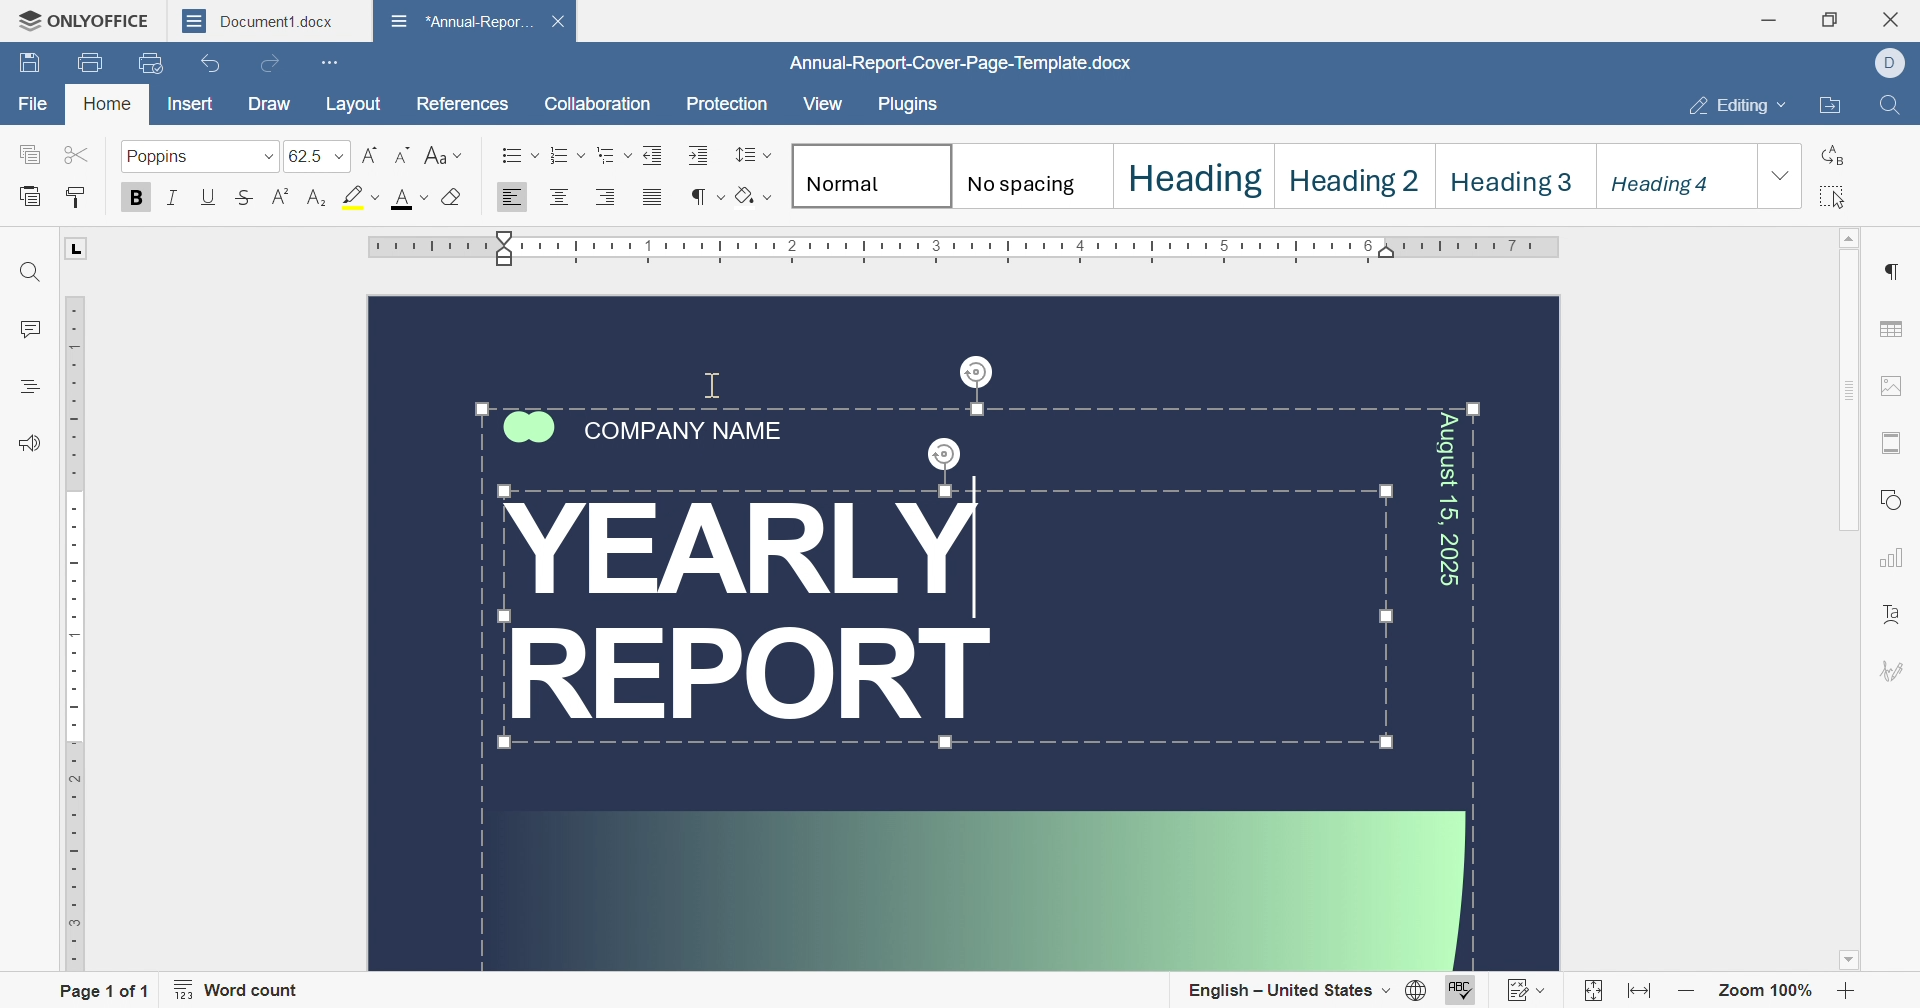  Describe the element at coordinates (444, 153) in the screenshot. I see `change case` at that location.